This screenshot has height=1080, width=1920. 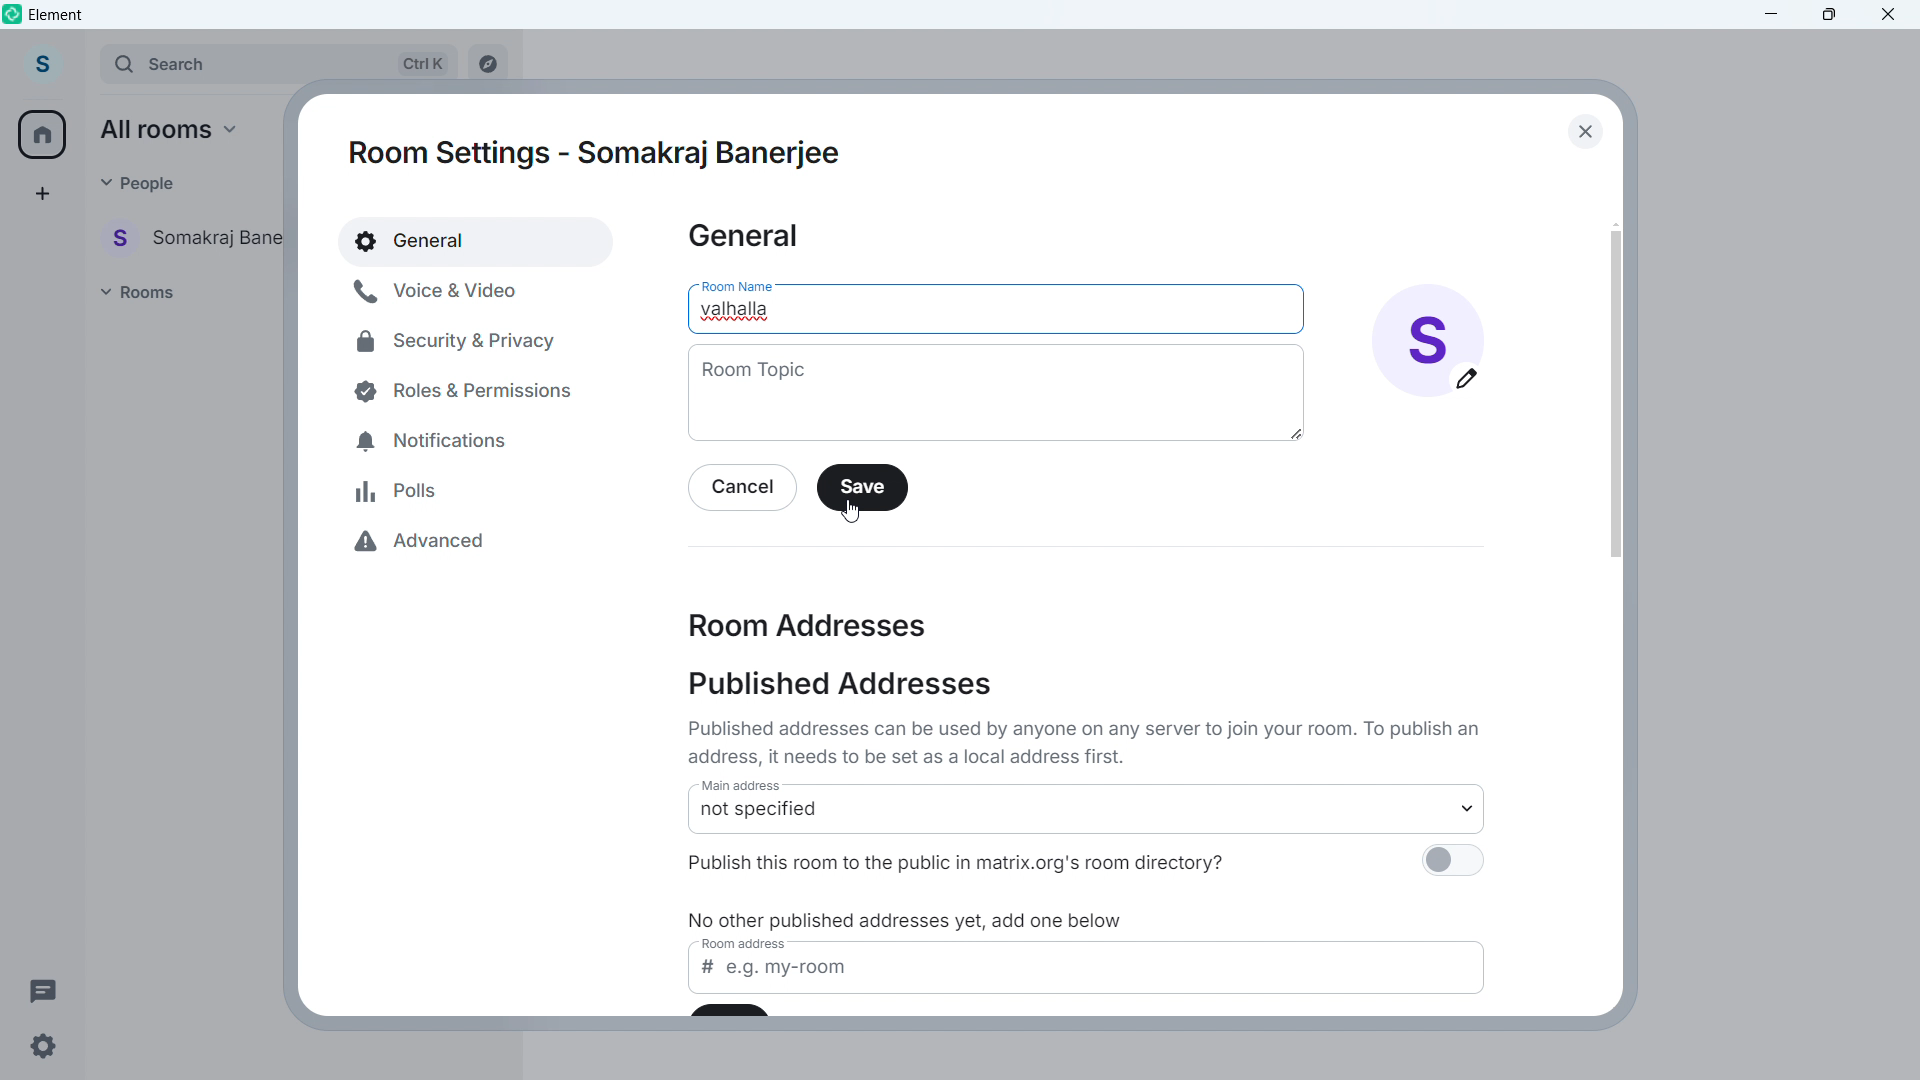 What do you see at coordinates (749, 946) in the screenshot?
I see `room address ` at bounding box center [749, 946].